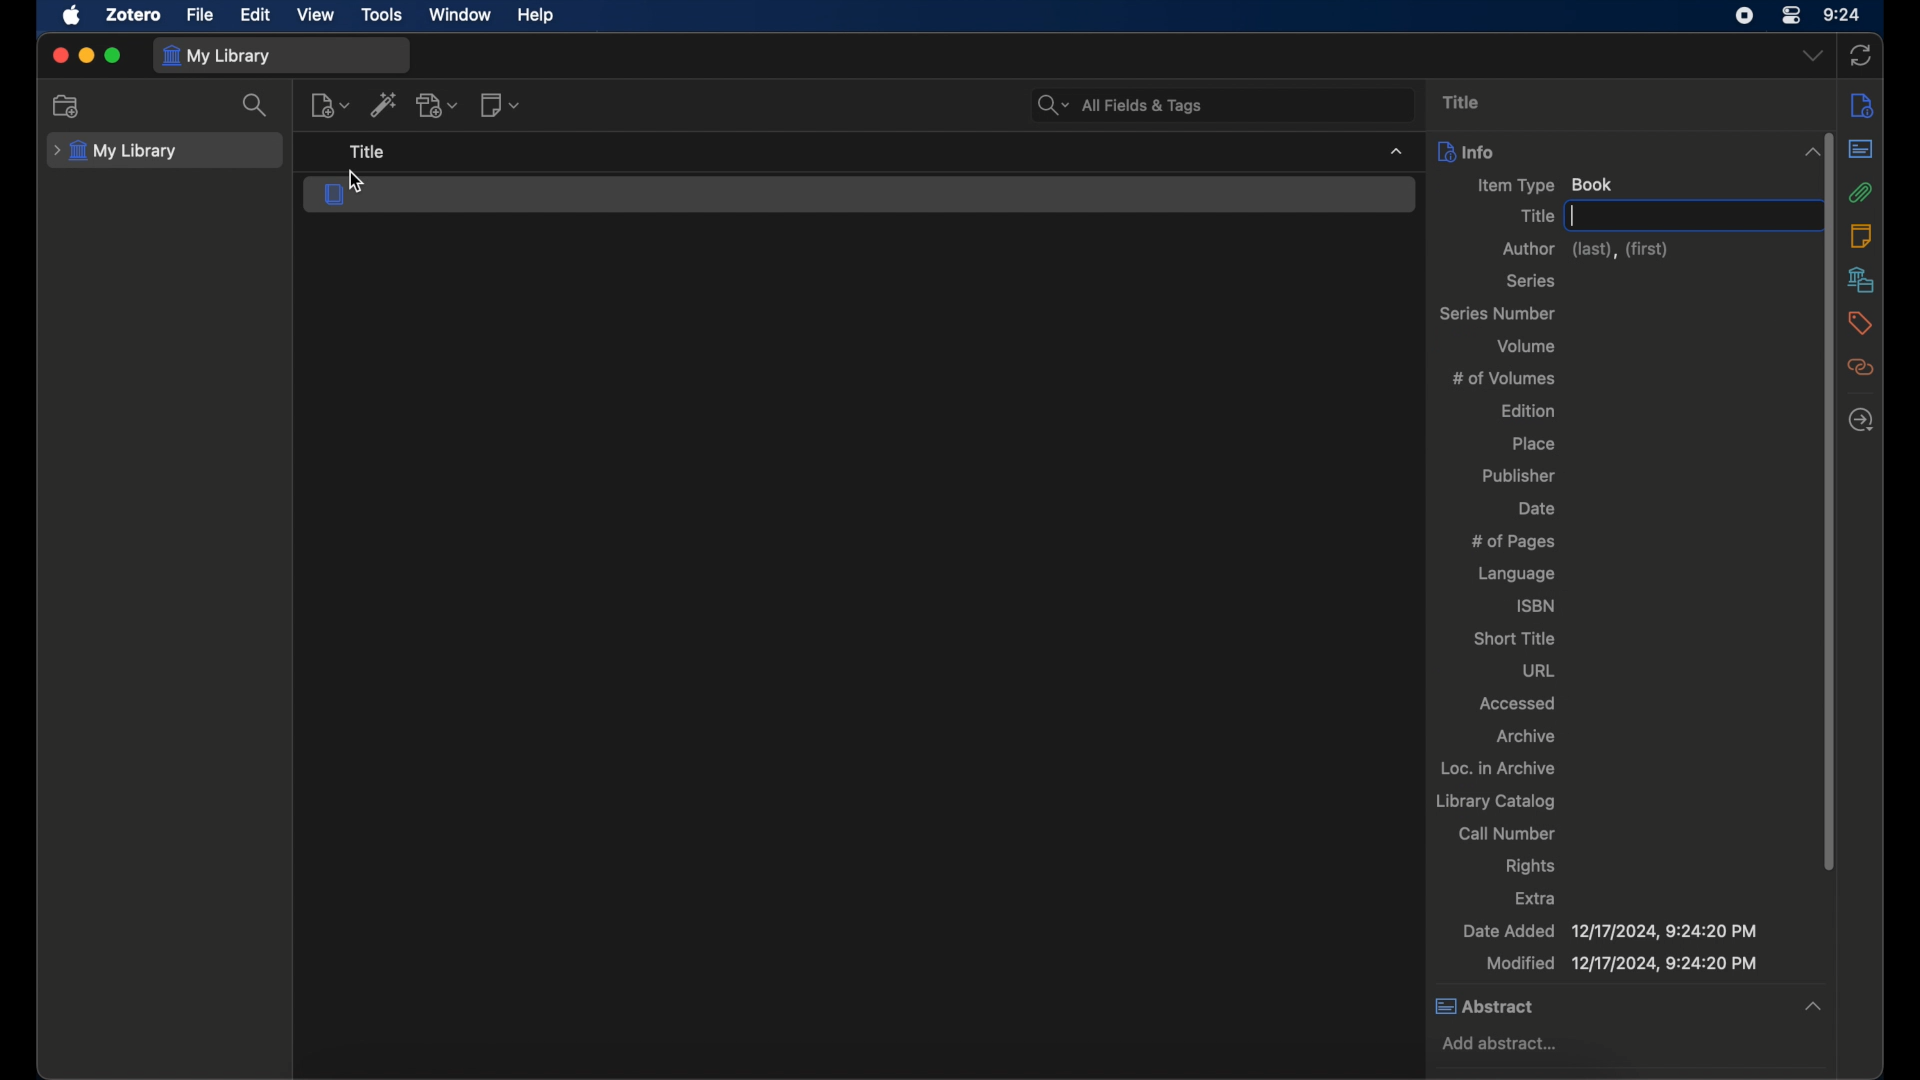 The width and height of the screenshot is (1920, 1080). What do you see at coordinates (1861, 367) in the screenshot?
I see `related` at bounding box center [1861, 367].